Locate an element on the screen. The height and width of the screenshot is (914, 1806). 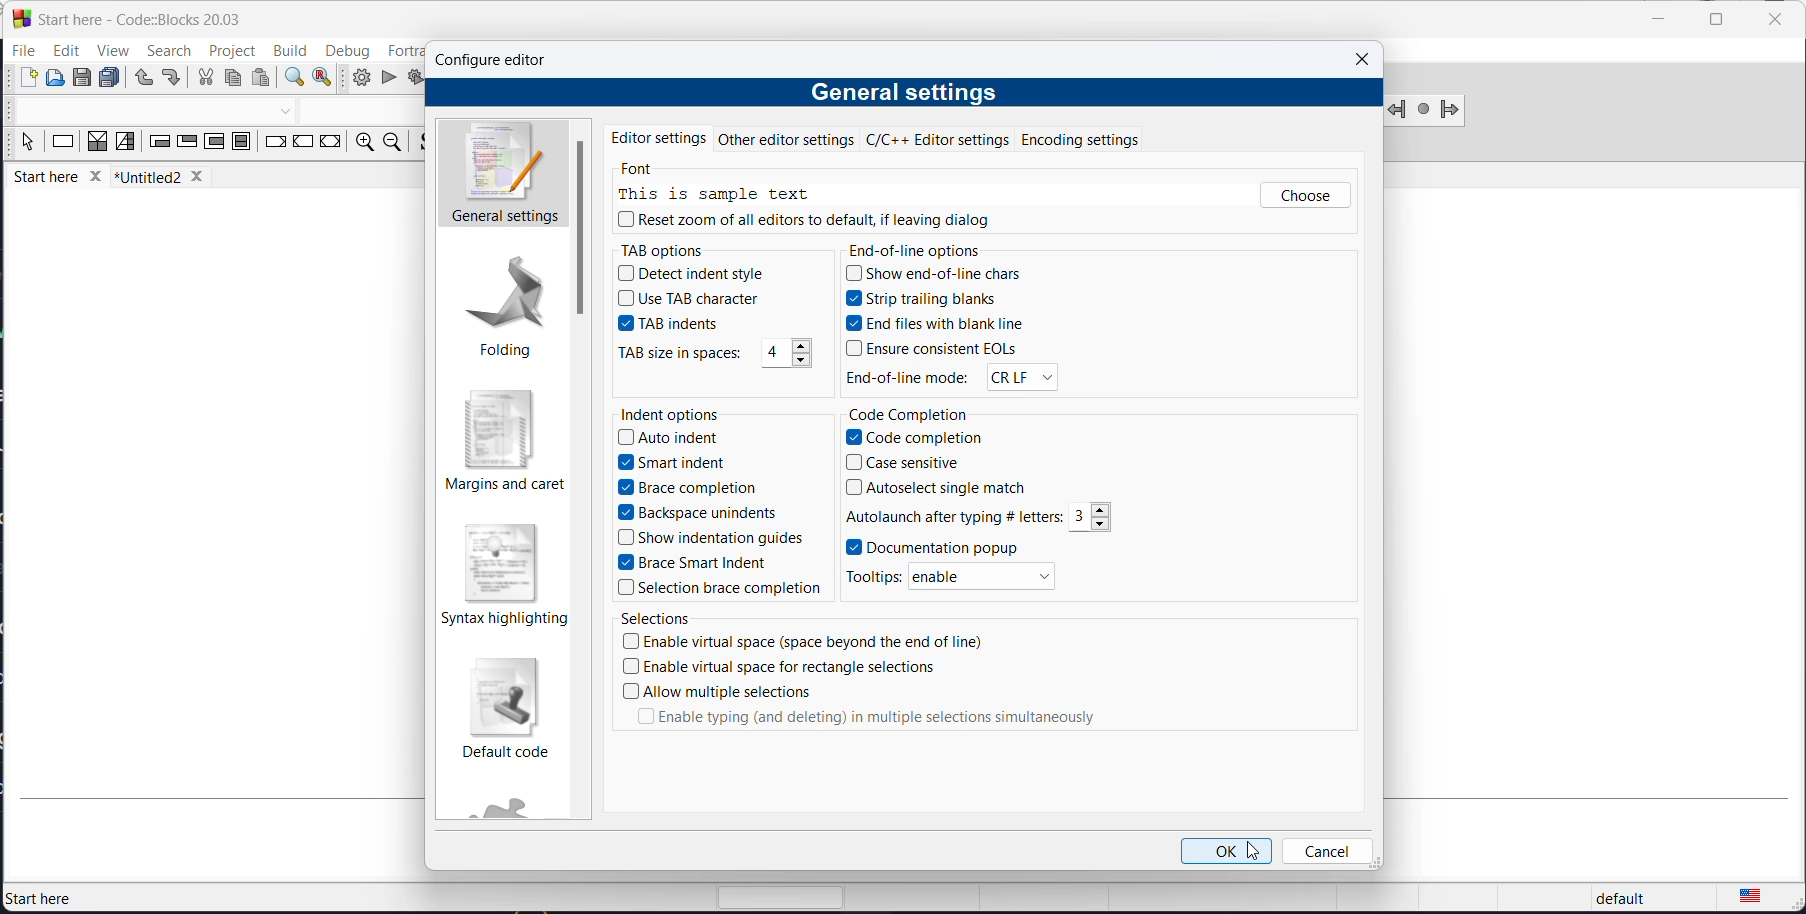
indent options is located at coordinates (676, 414).